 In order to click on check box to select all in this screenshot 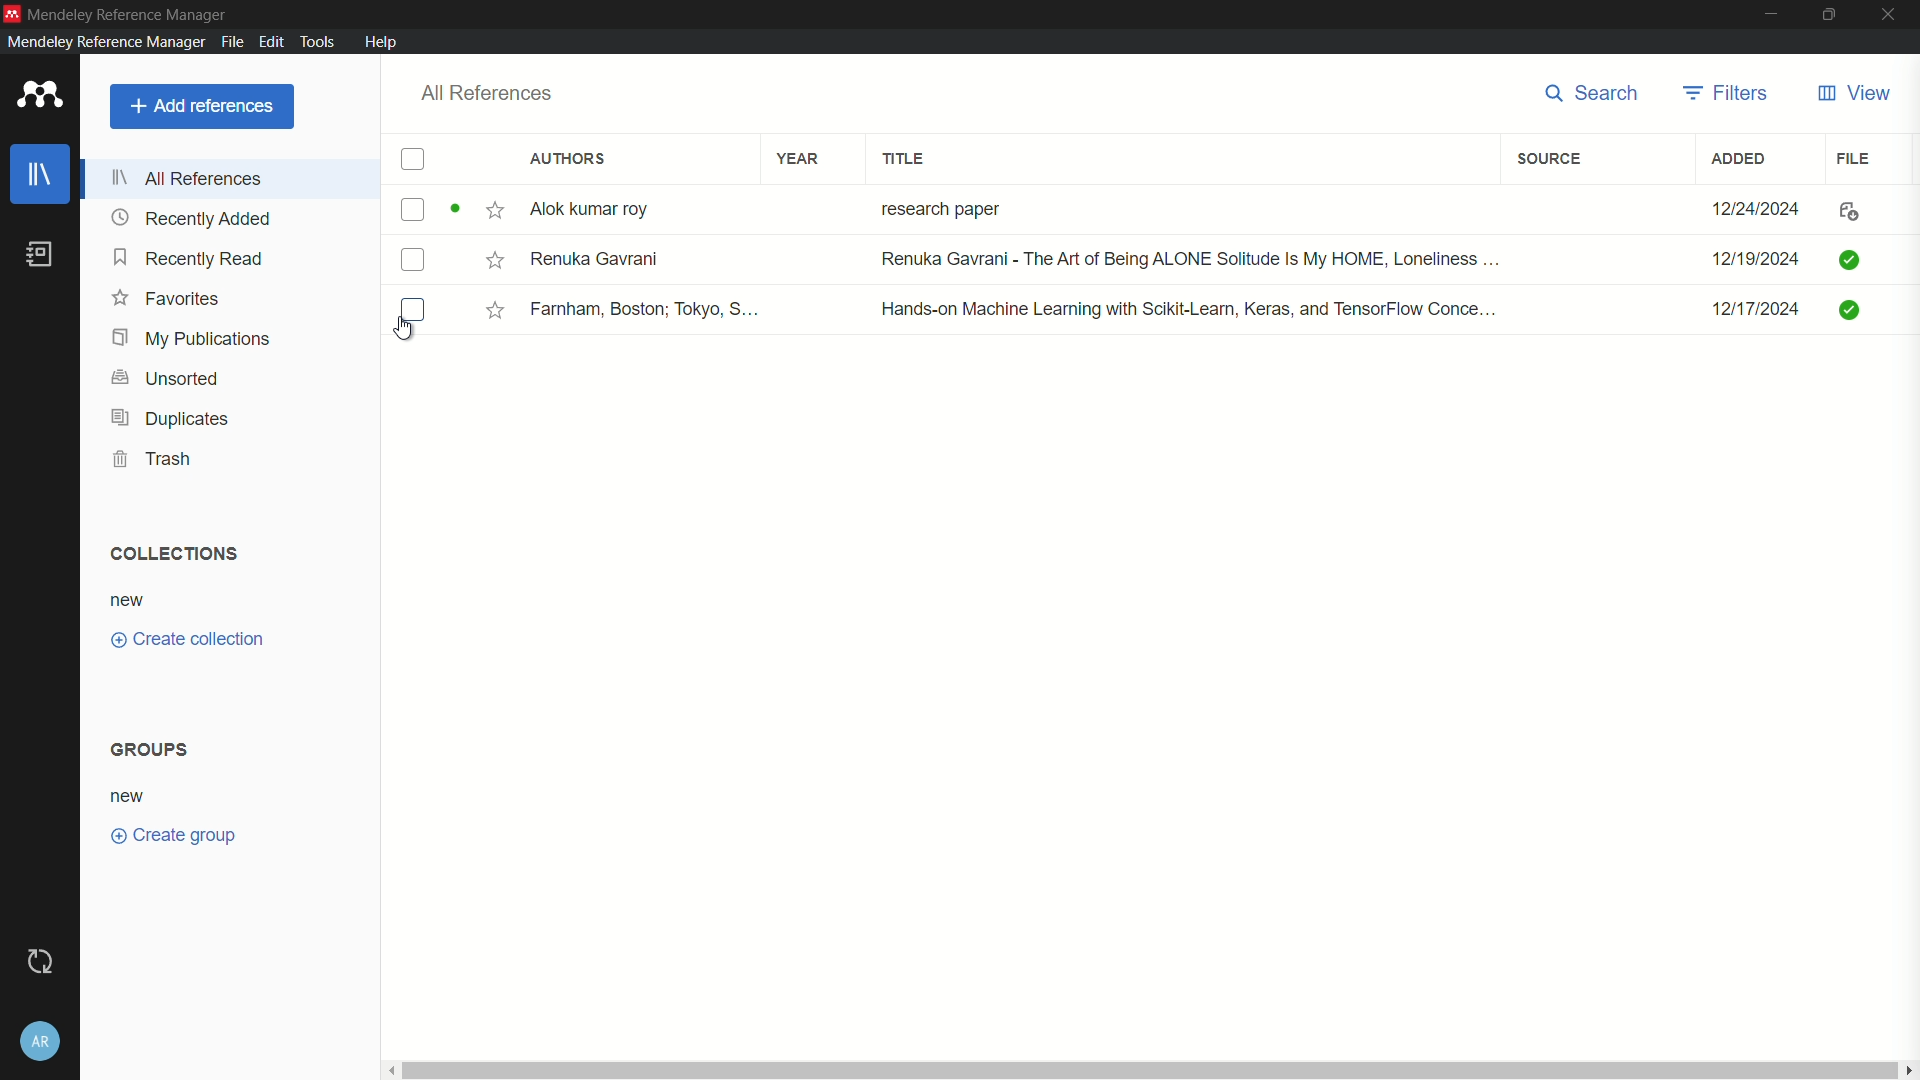, I will do `click(414, 160)`.